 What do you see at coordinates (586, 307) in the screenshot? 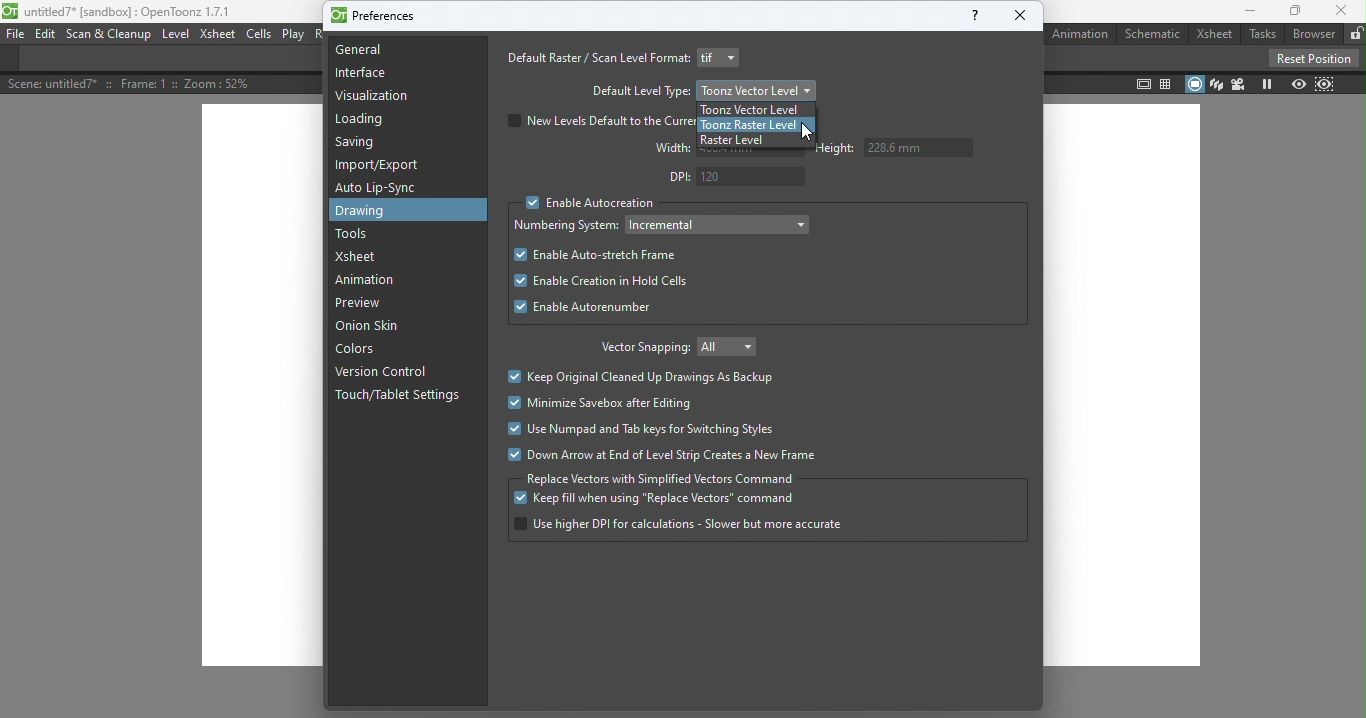
I see `Enable` at bounding box center [586, 307].